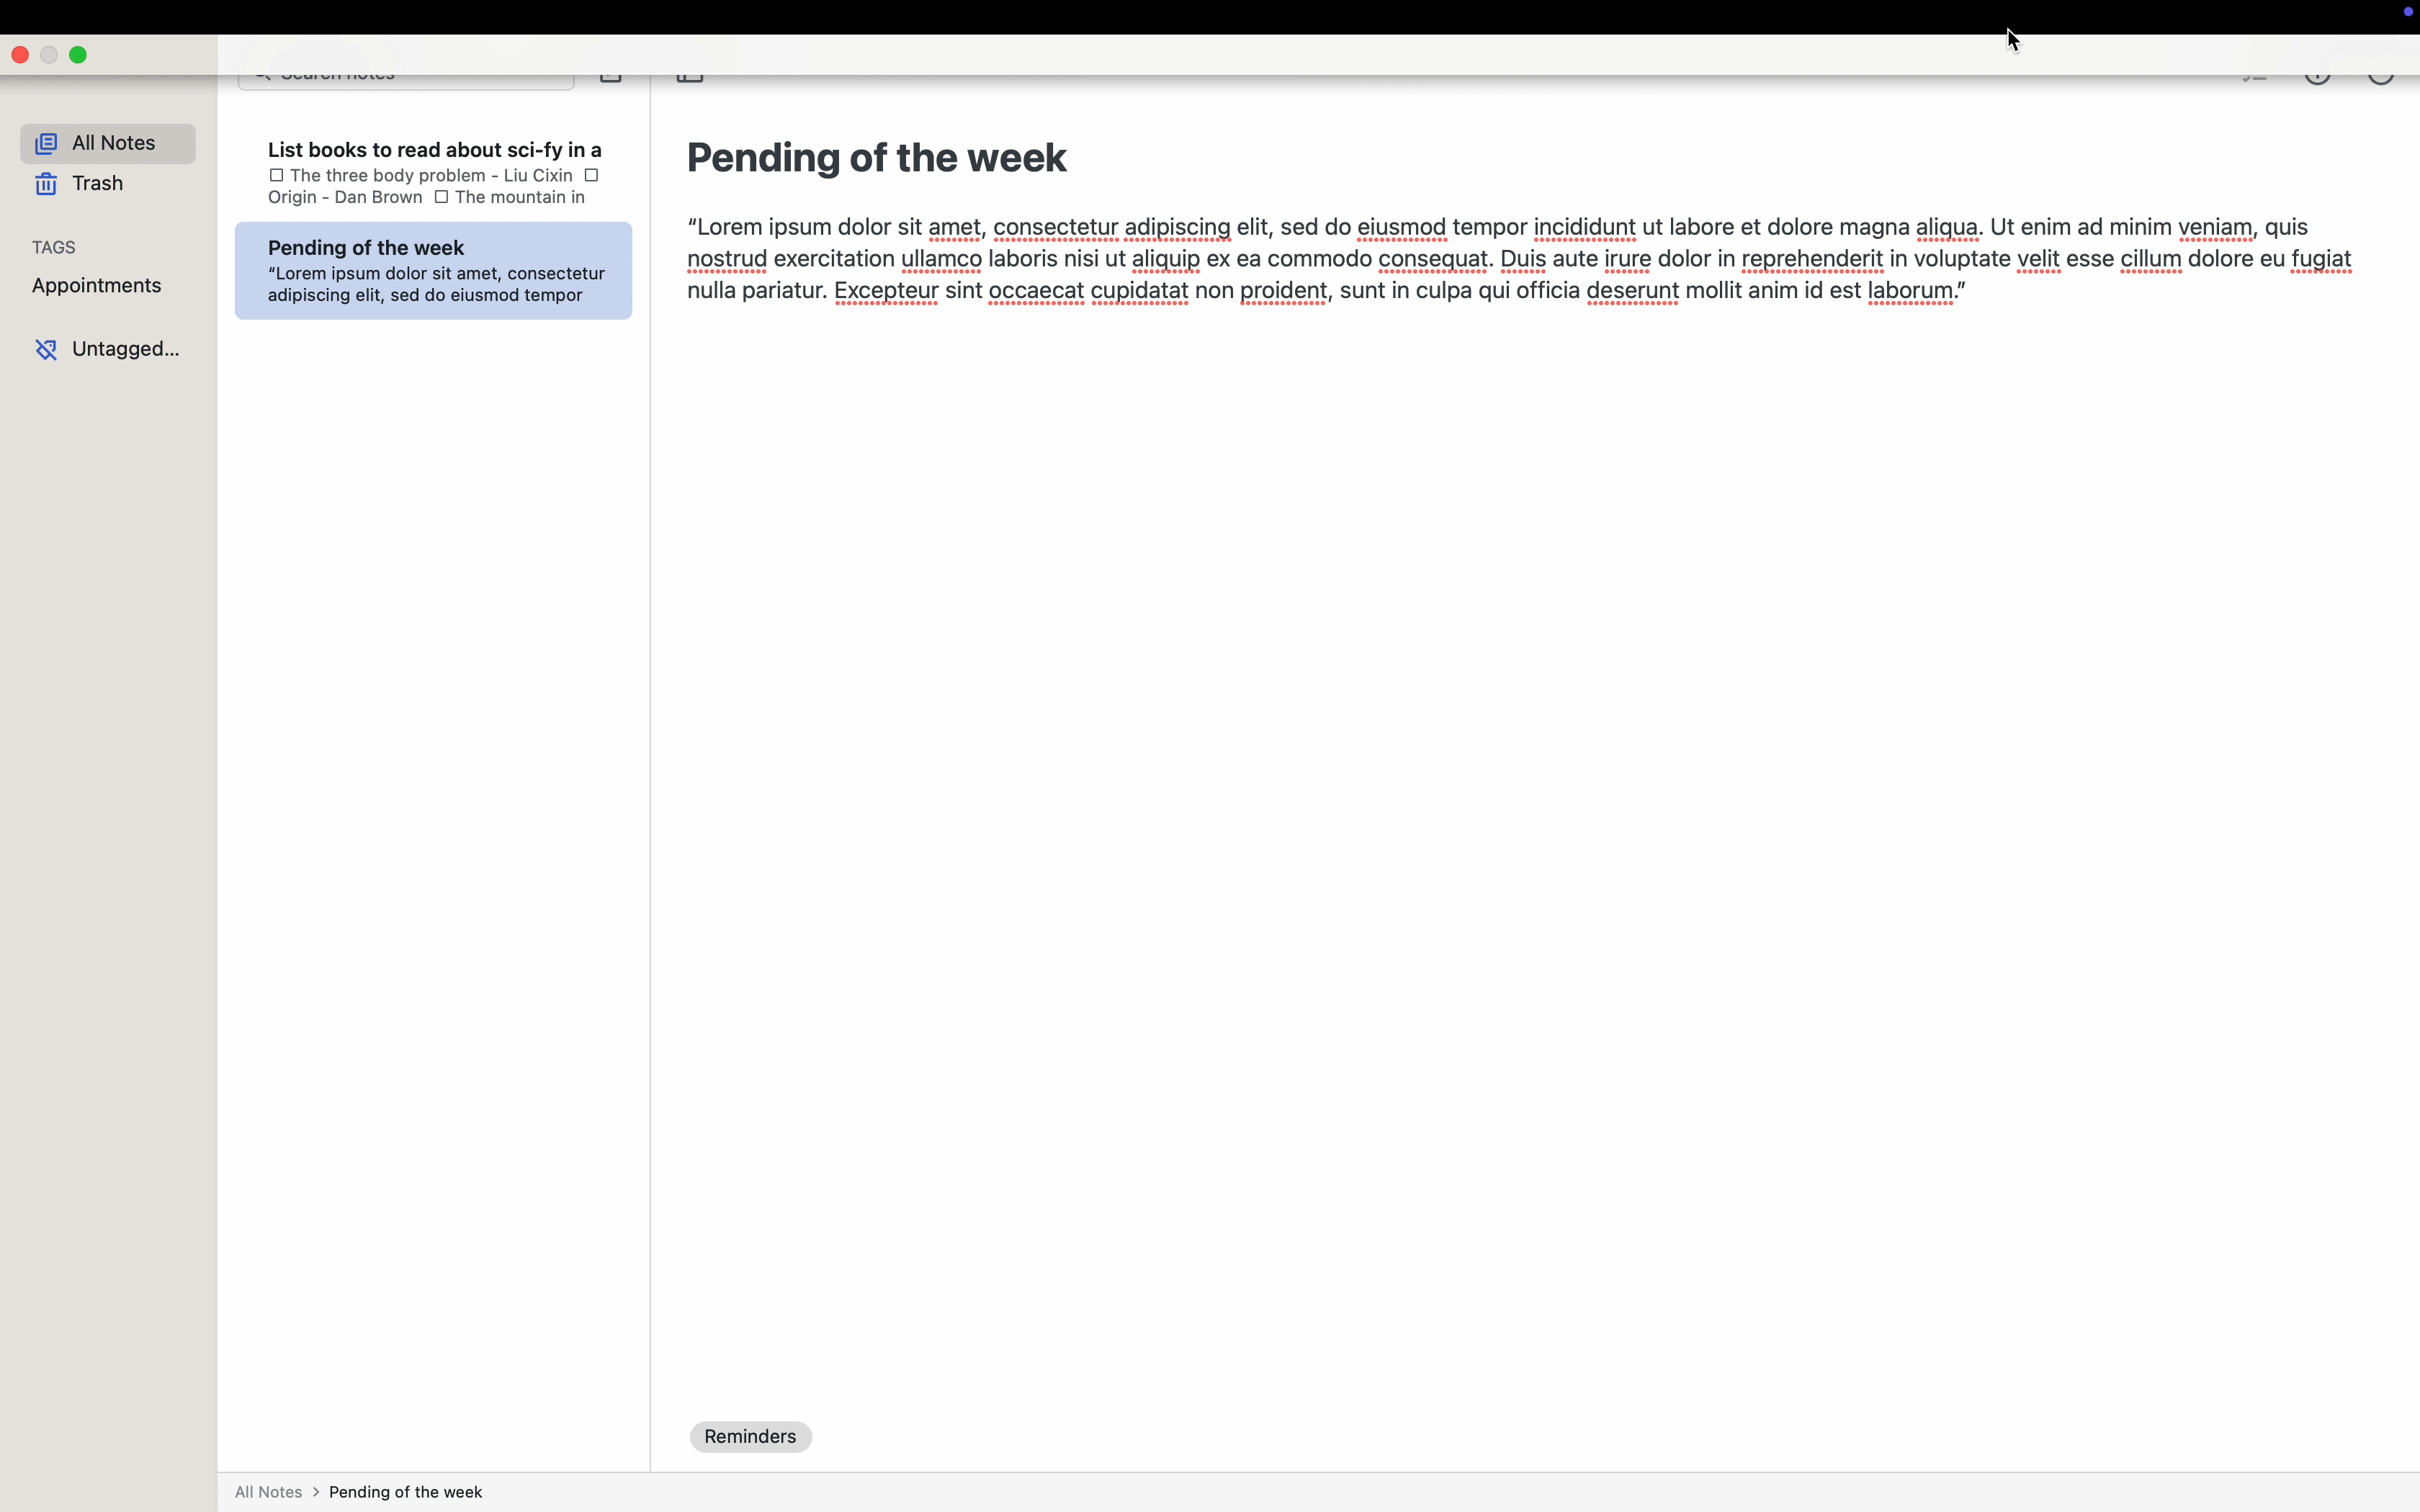 The height and width of the screenshot is (1512, 2420). Describe the element at coordinates (50, 56) in the screenshot. I see `minimize Simplenote` at that location.